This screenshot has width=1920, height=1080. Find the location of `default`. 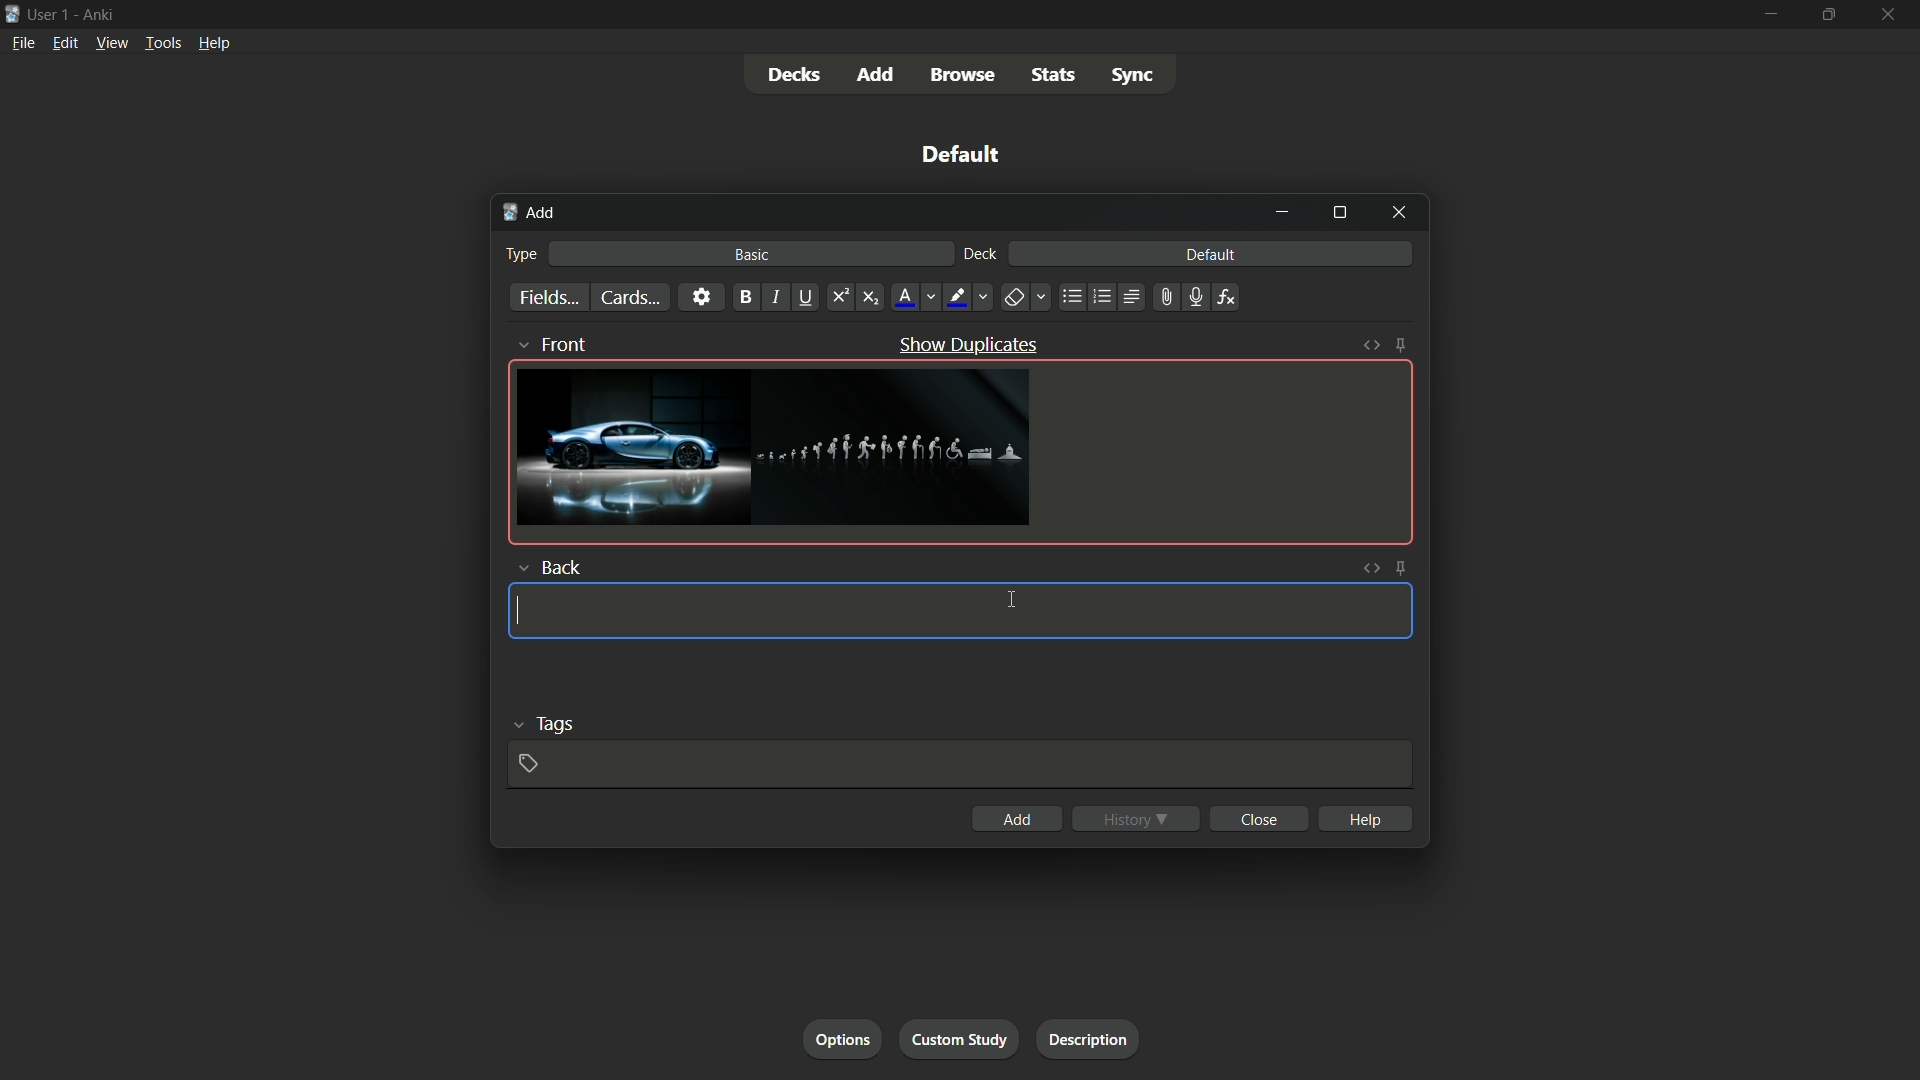

default is located at coordinates (1211, 255).